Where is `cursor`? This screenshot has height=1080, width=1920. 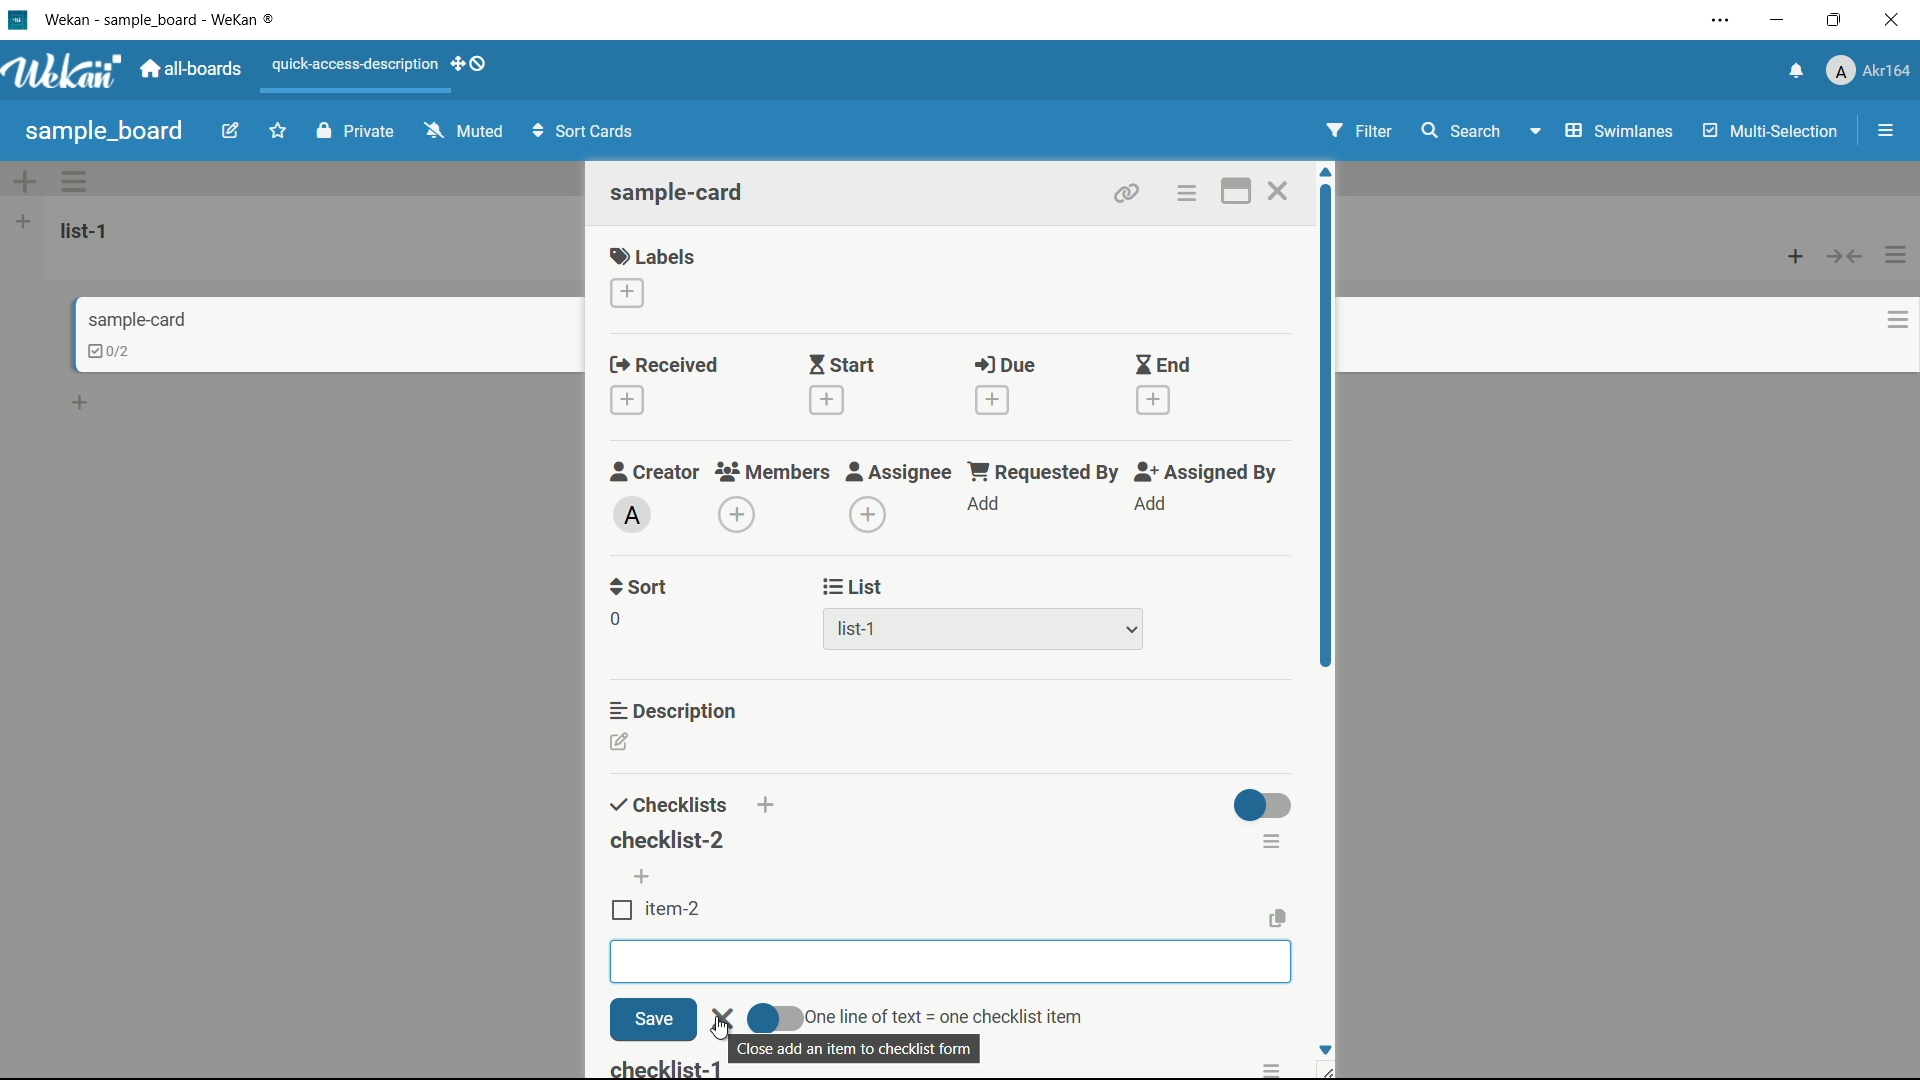
cursor is located at coordinates (721, 1030).